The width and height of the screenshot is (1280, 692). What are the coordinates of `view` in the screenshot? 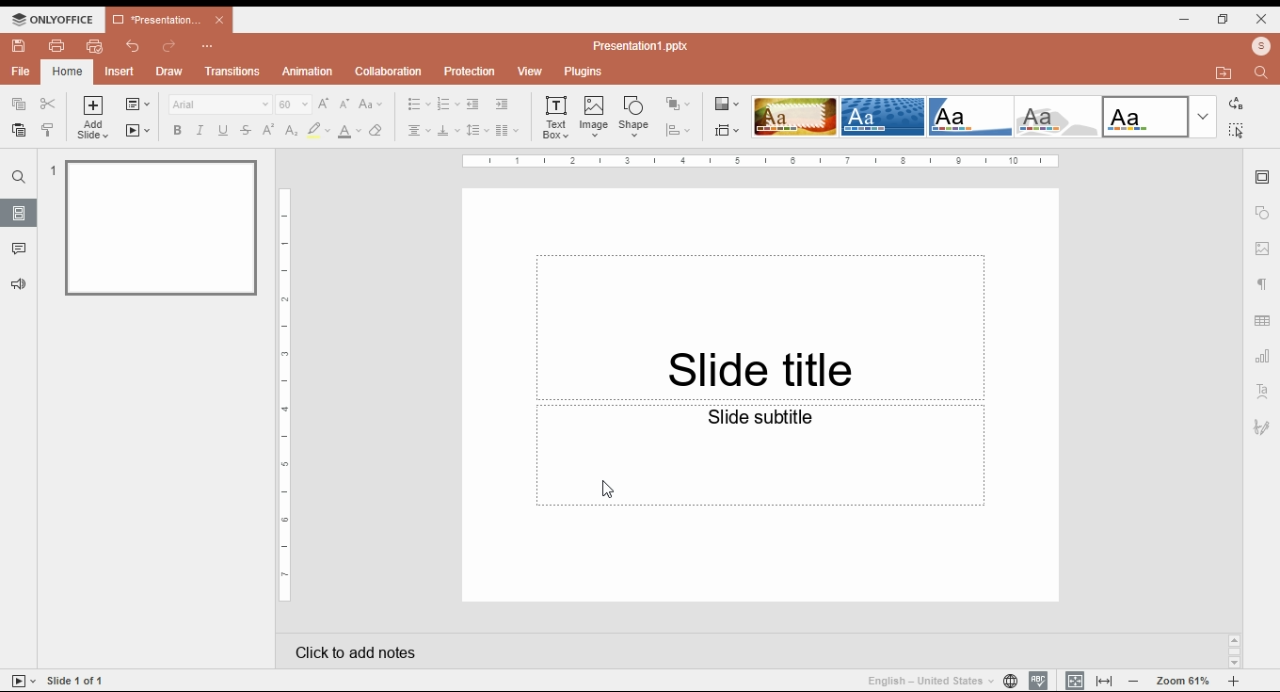 It's located at (529, 72).